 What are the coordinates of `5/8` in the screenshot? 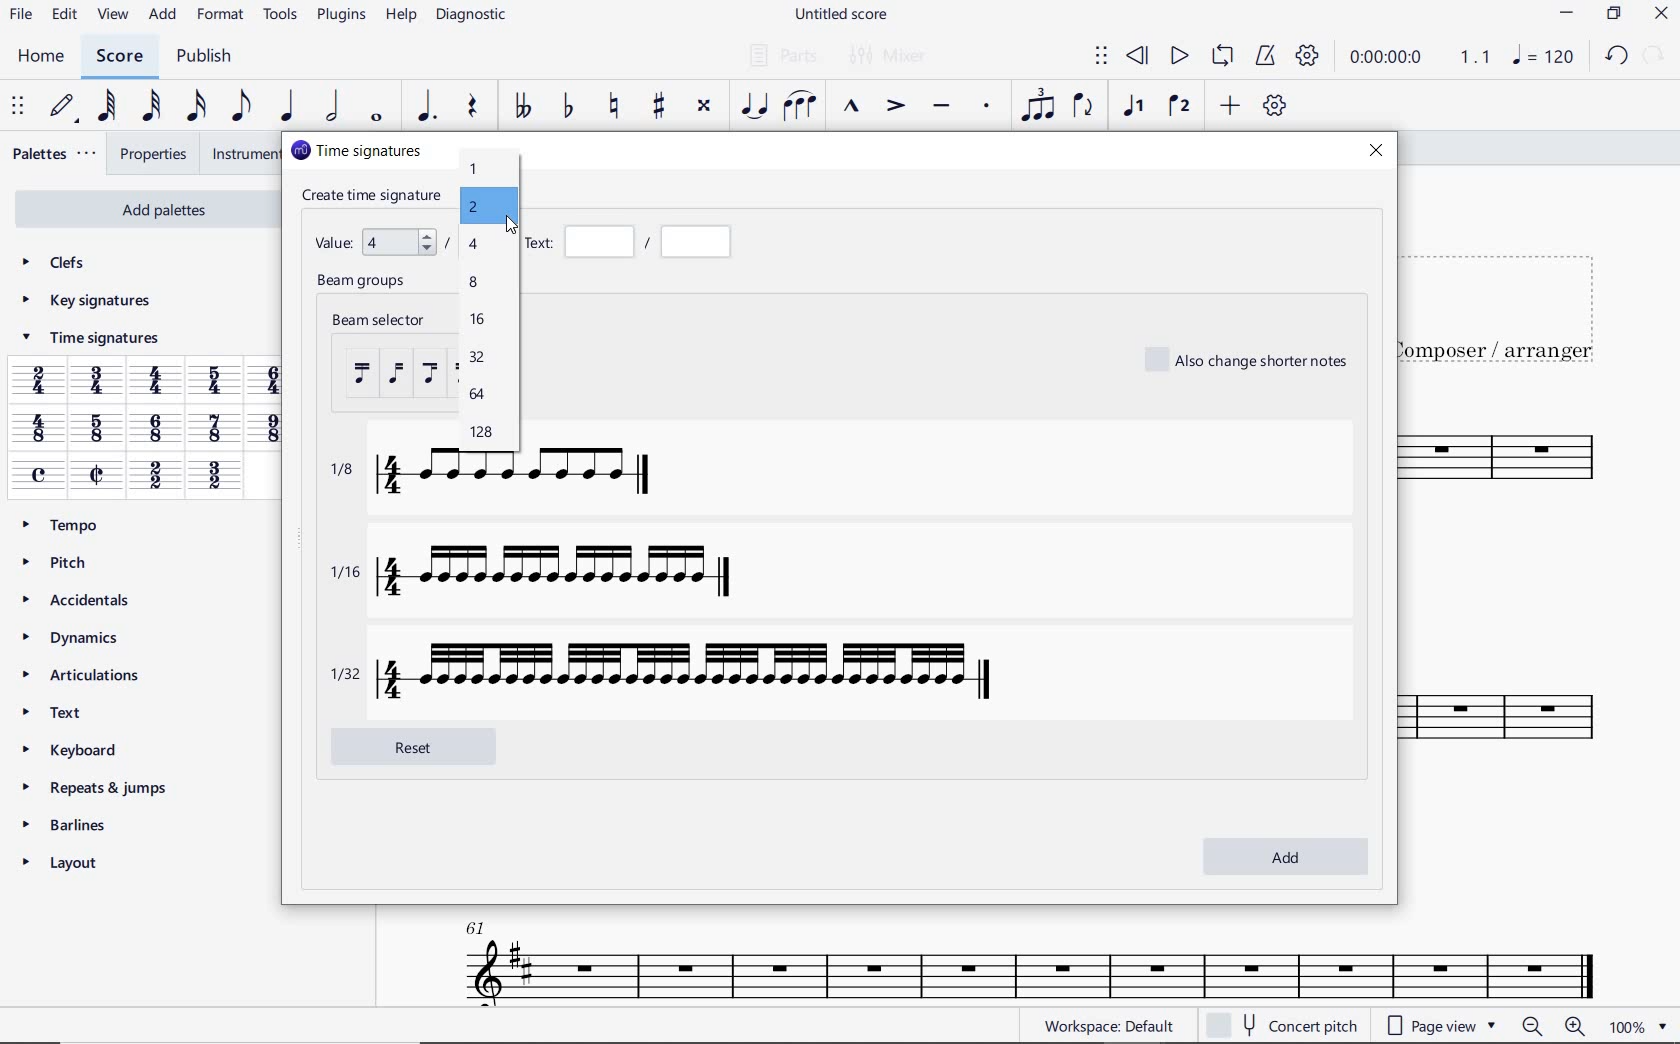 It's located at (95, 430).